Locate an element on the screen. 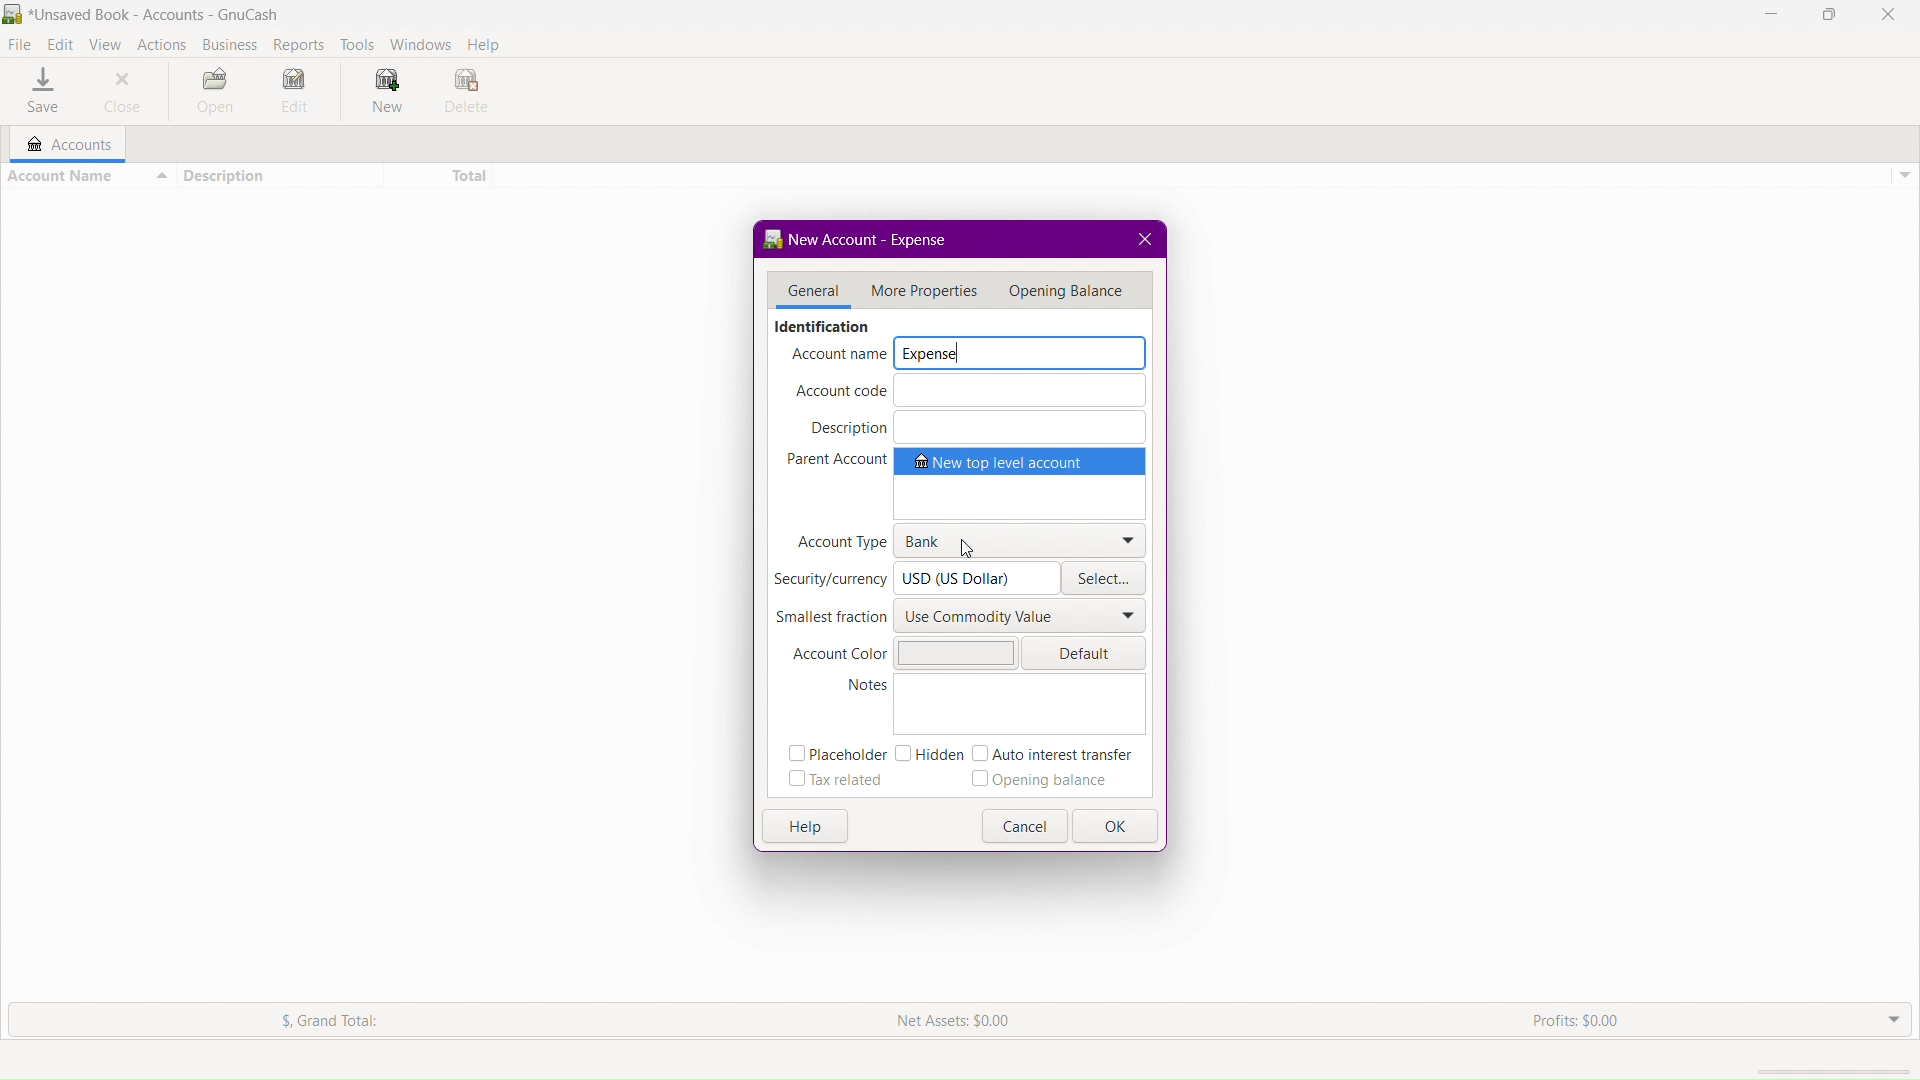  Tax related is located at coordinates (836, 782).